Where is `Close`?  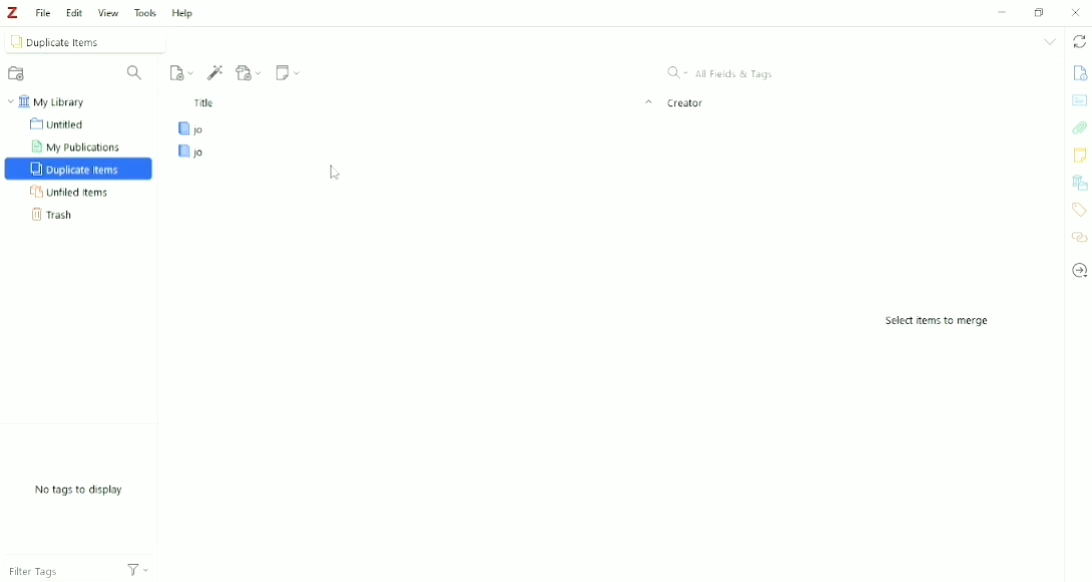
Close is located at coordinates (1075, 13).